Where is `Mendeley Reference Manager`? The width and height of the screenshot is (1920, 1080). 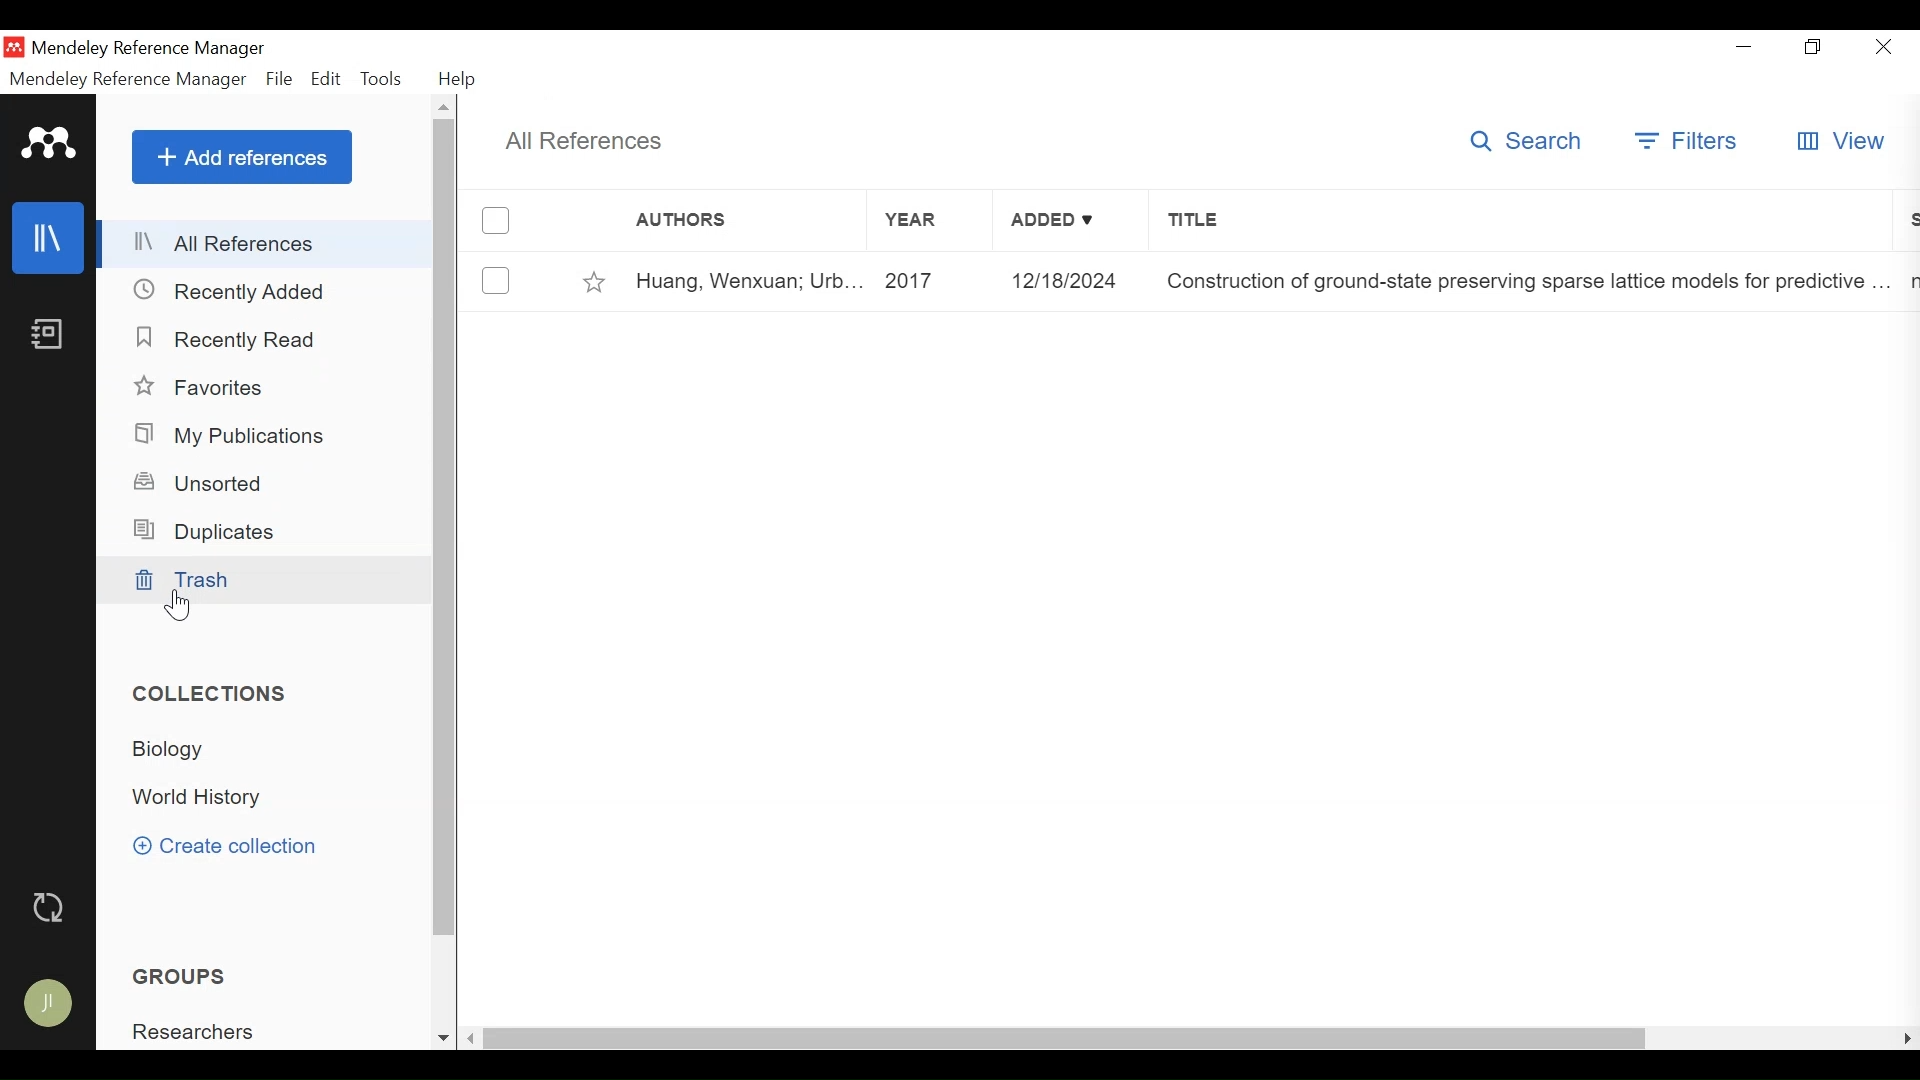 Mendeley Reference Manager is located at coordinates (149, 49).